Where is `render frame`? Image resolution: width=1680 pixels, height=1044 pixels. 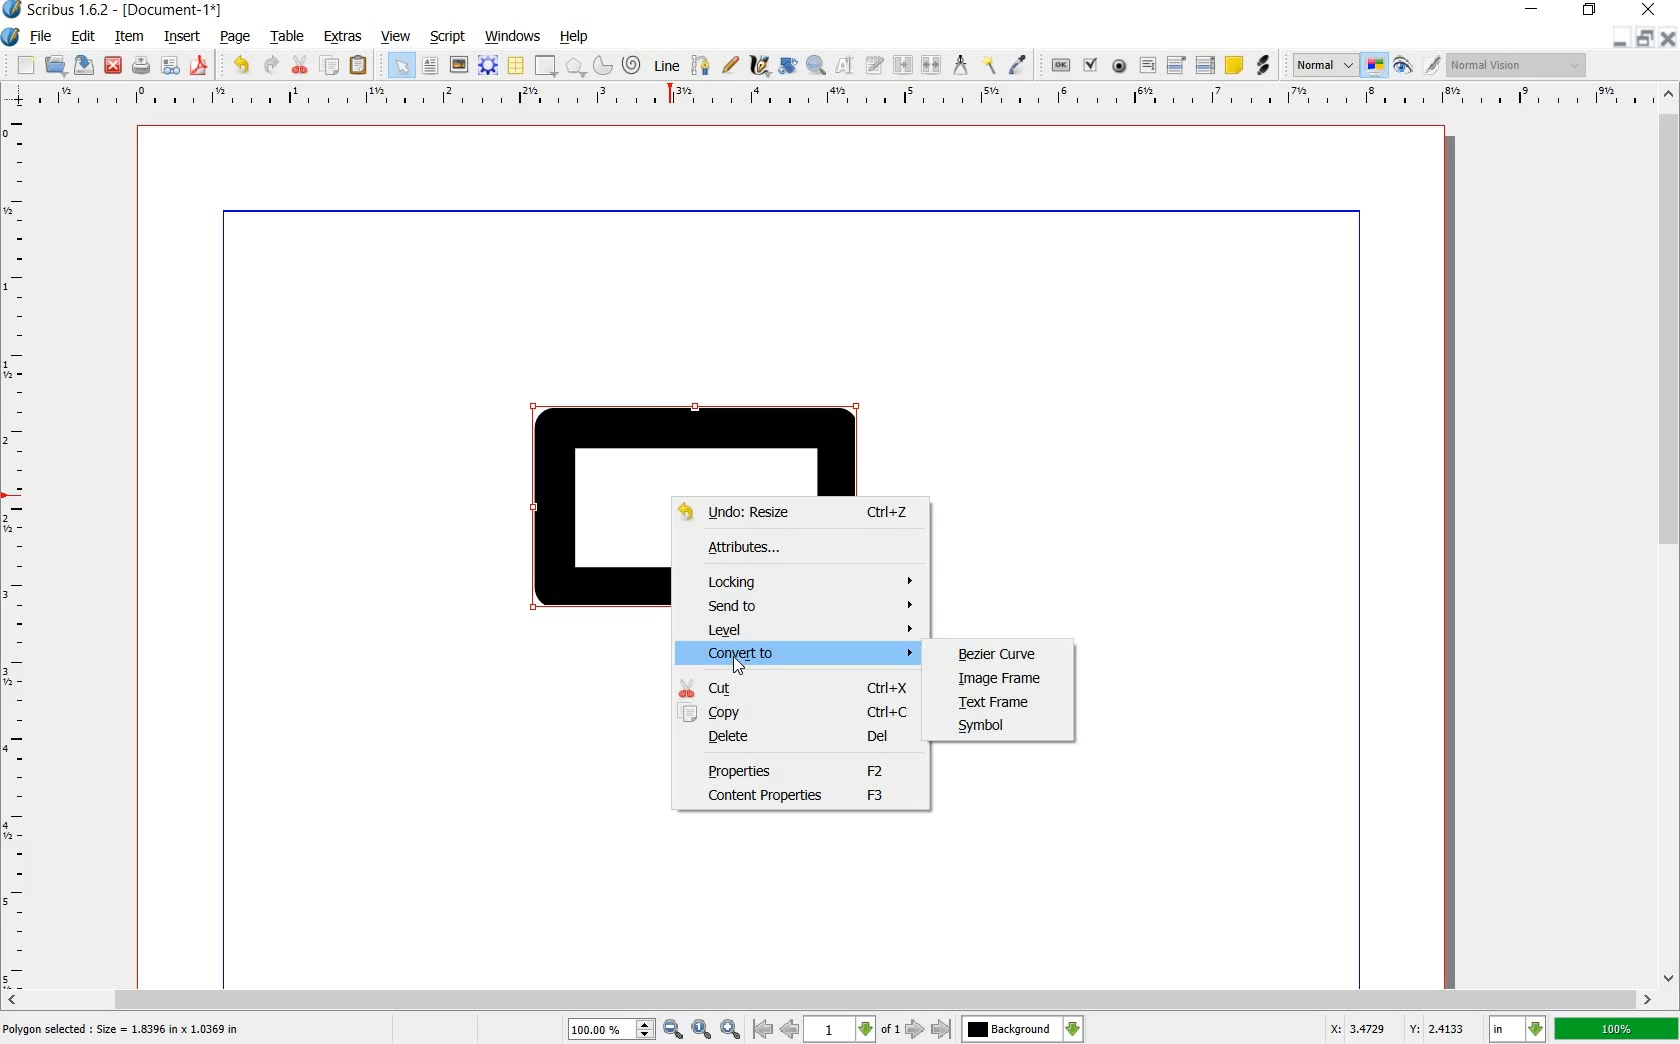
render frame is located at coordinates (485, 64).